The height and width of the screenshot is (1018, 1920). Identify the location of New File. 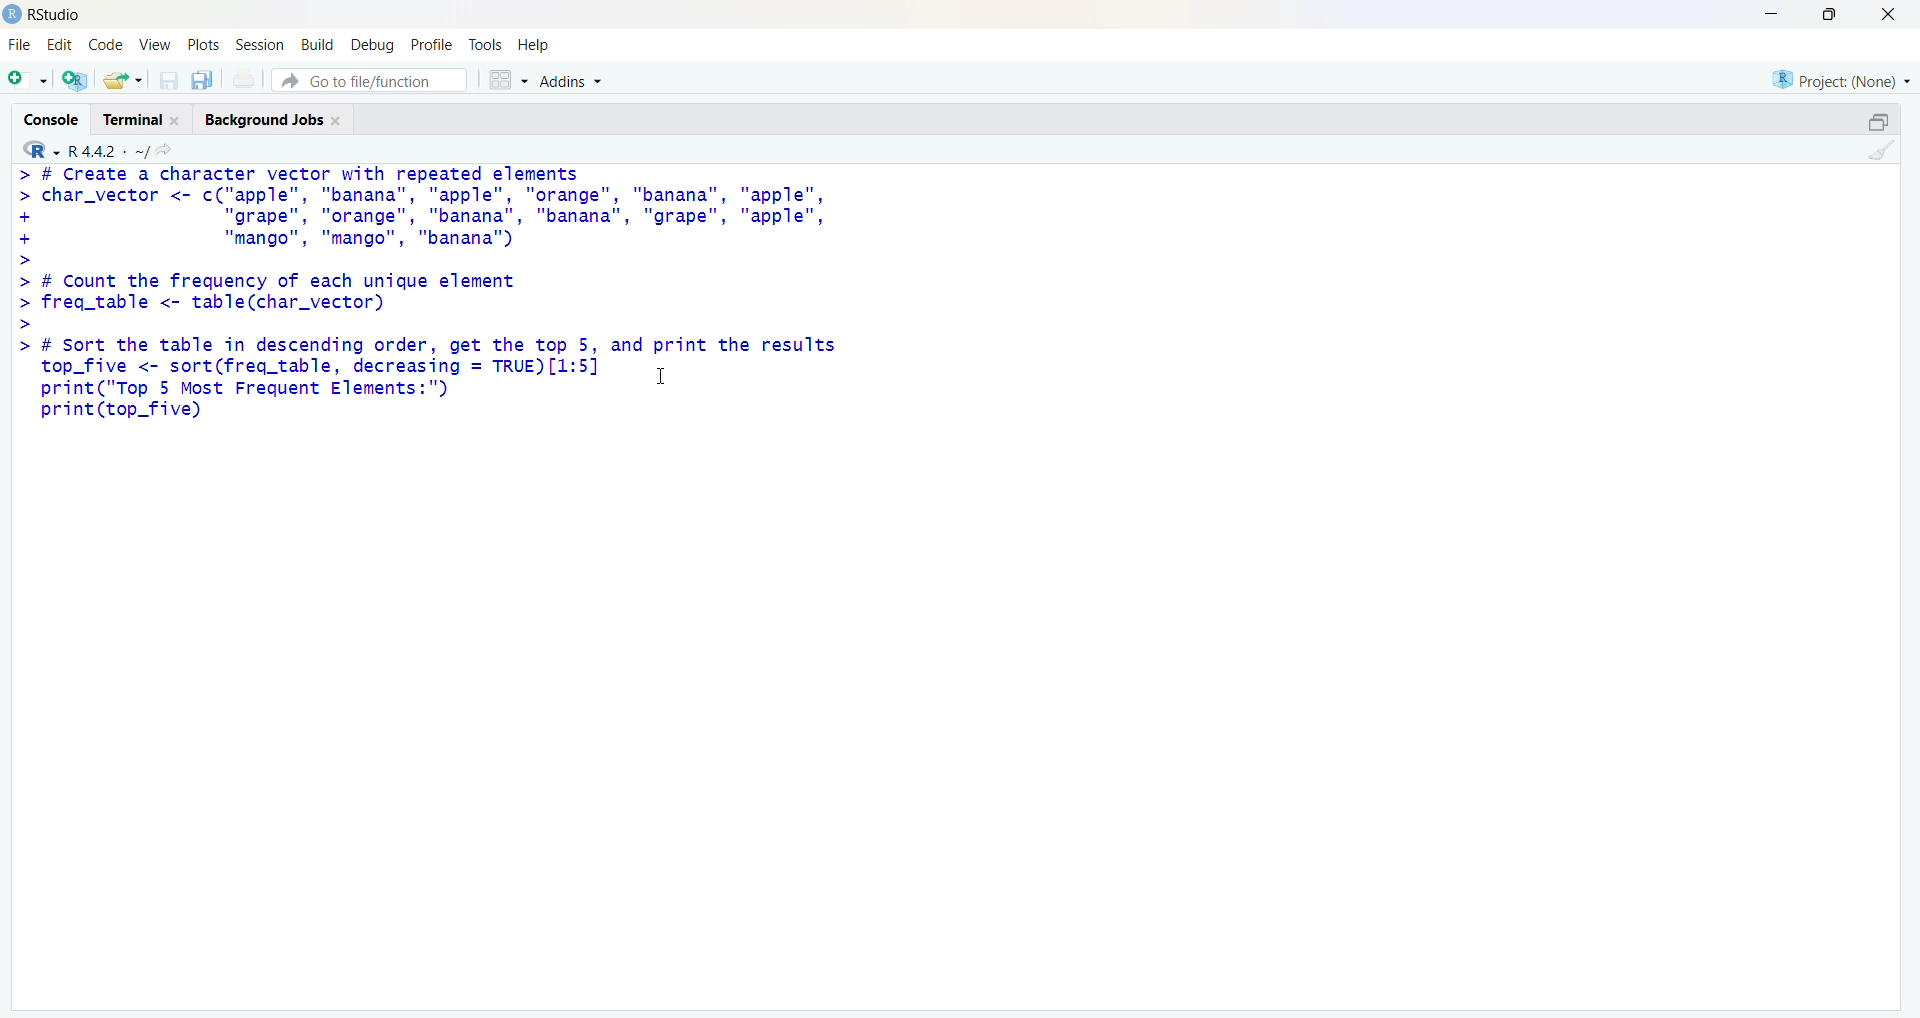
(25, 81).